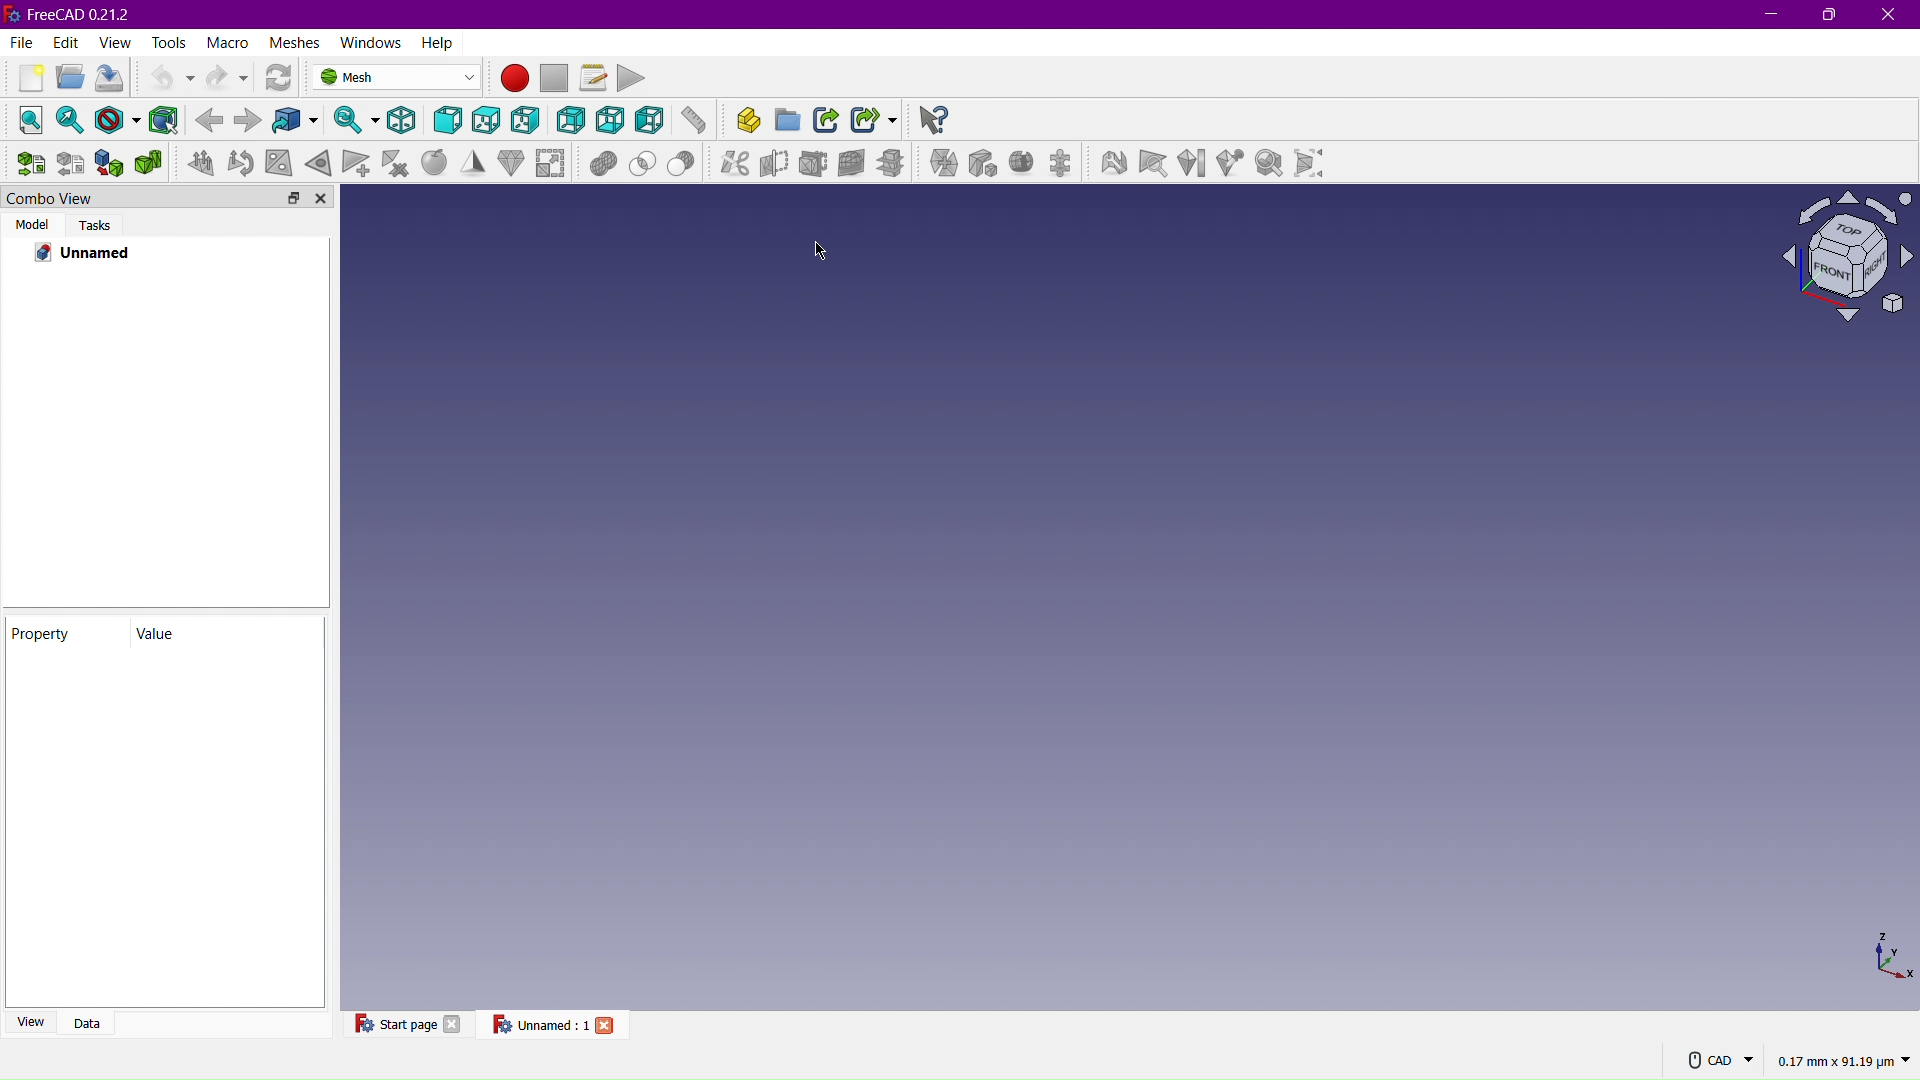 This screenshot has width=1920, height=1080. I want to click on Trim mesh, so click(773, 163).